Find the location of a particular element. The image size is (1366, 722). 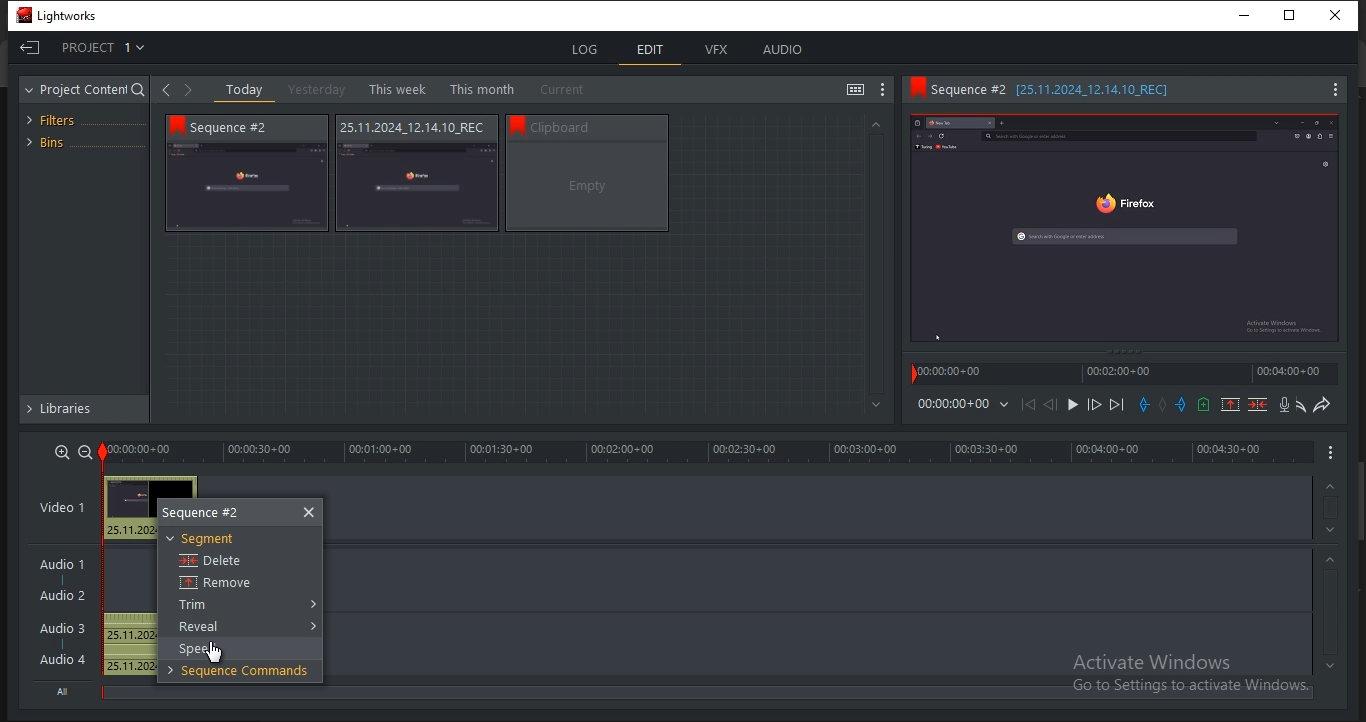

move backward is located at coordinates (1031, 406).